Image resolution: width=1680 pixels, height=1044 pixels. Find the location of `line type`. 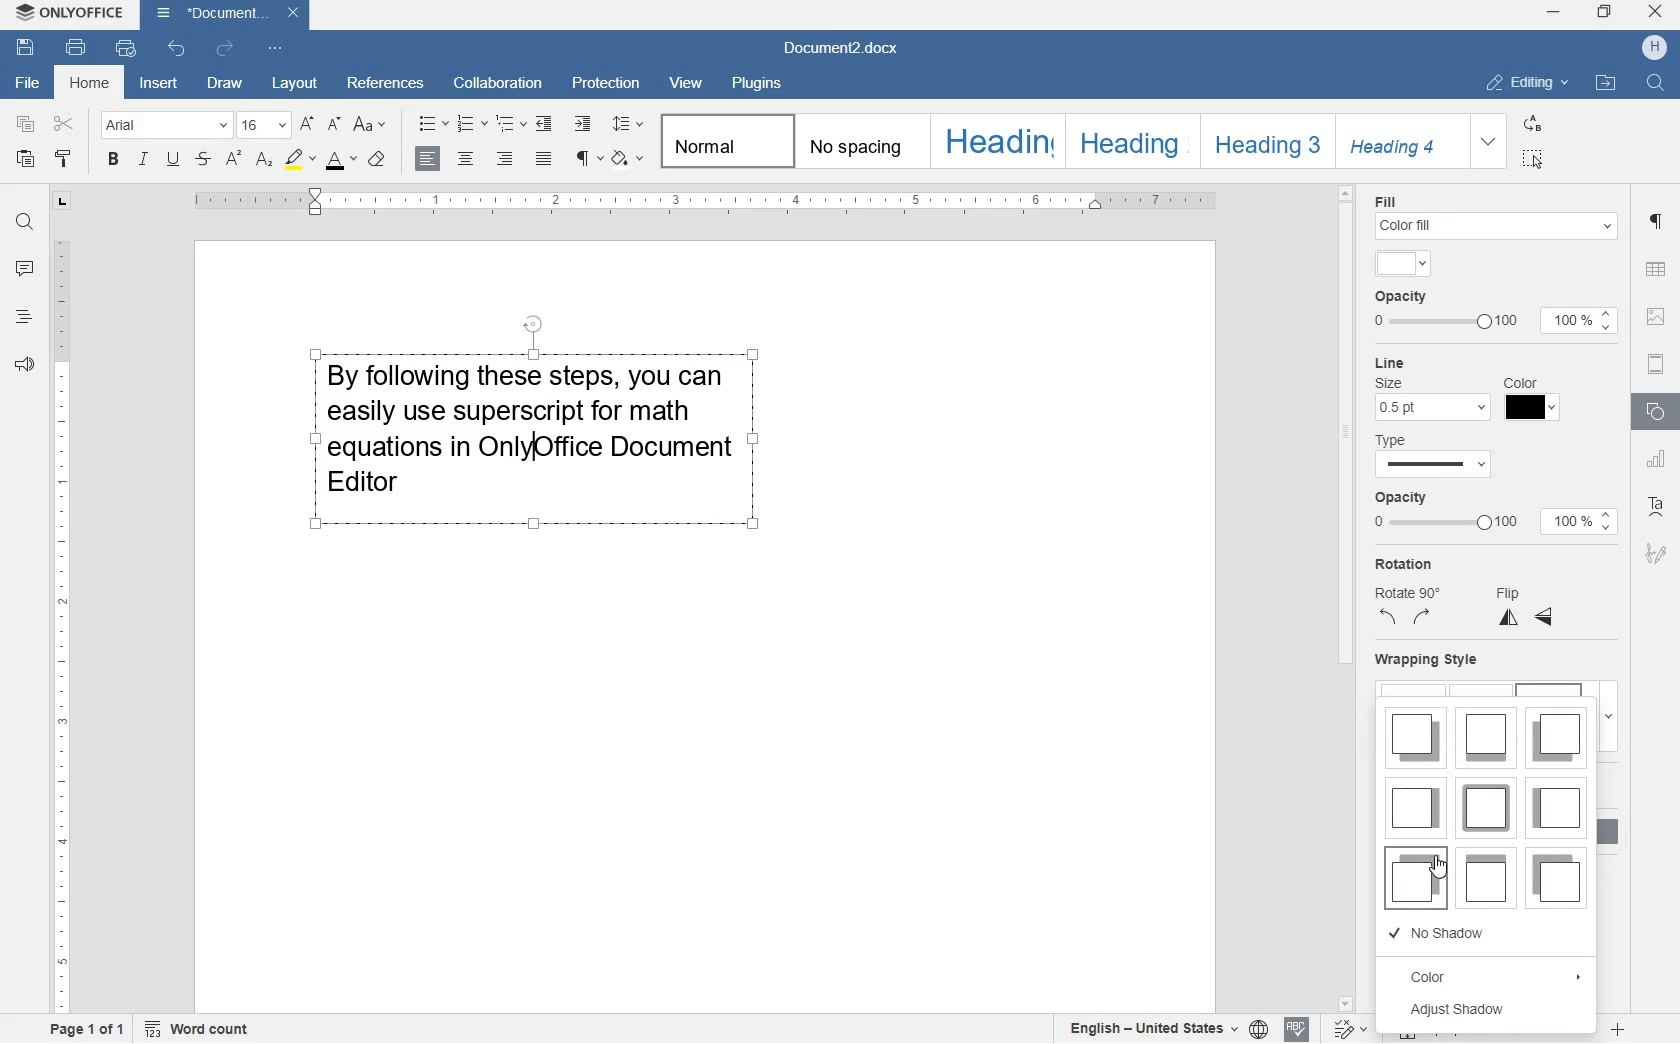

line type is located at coordinates (1448, 456).